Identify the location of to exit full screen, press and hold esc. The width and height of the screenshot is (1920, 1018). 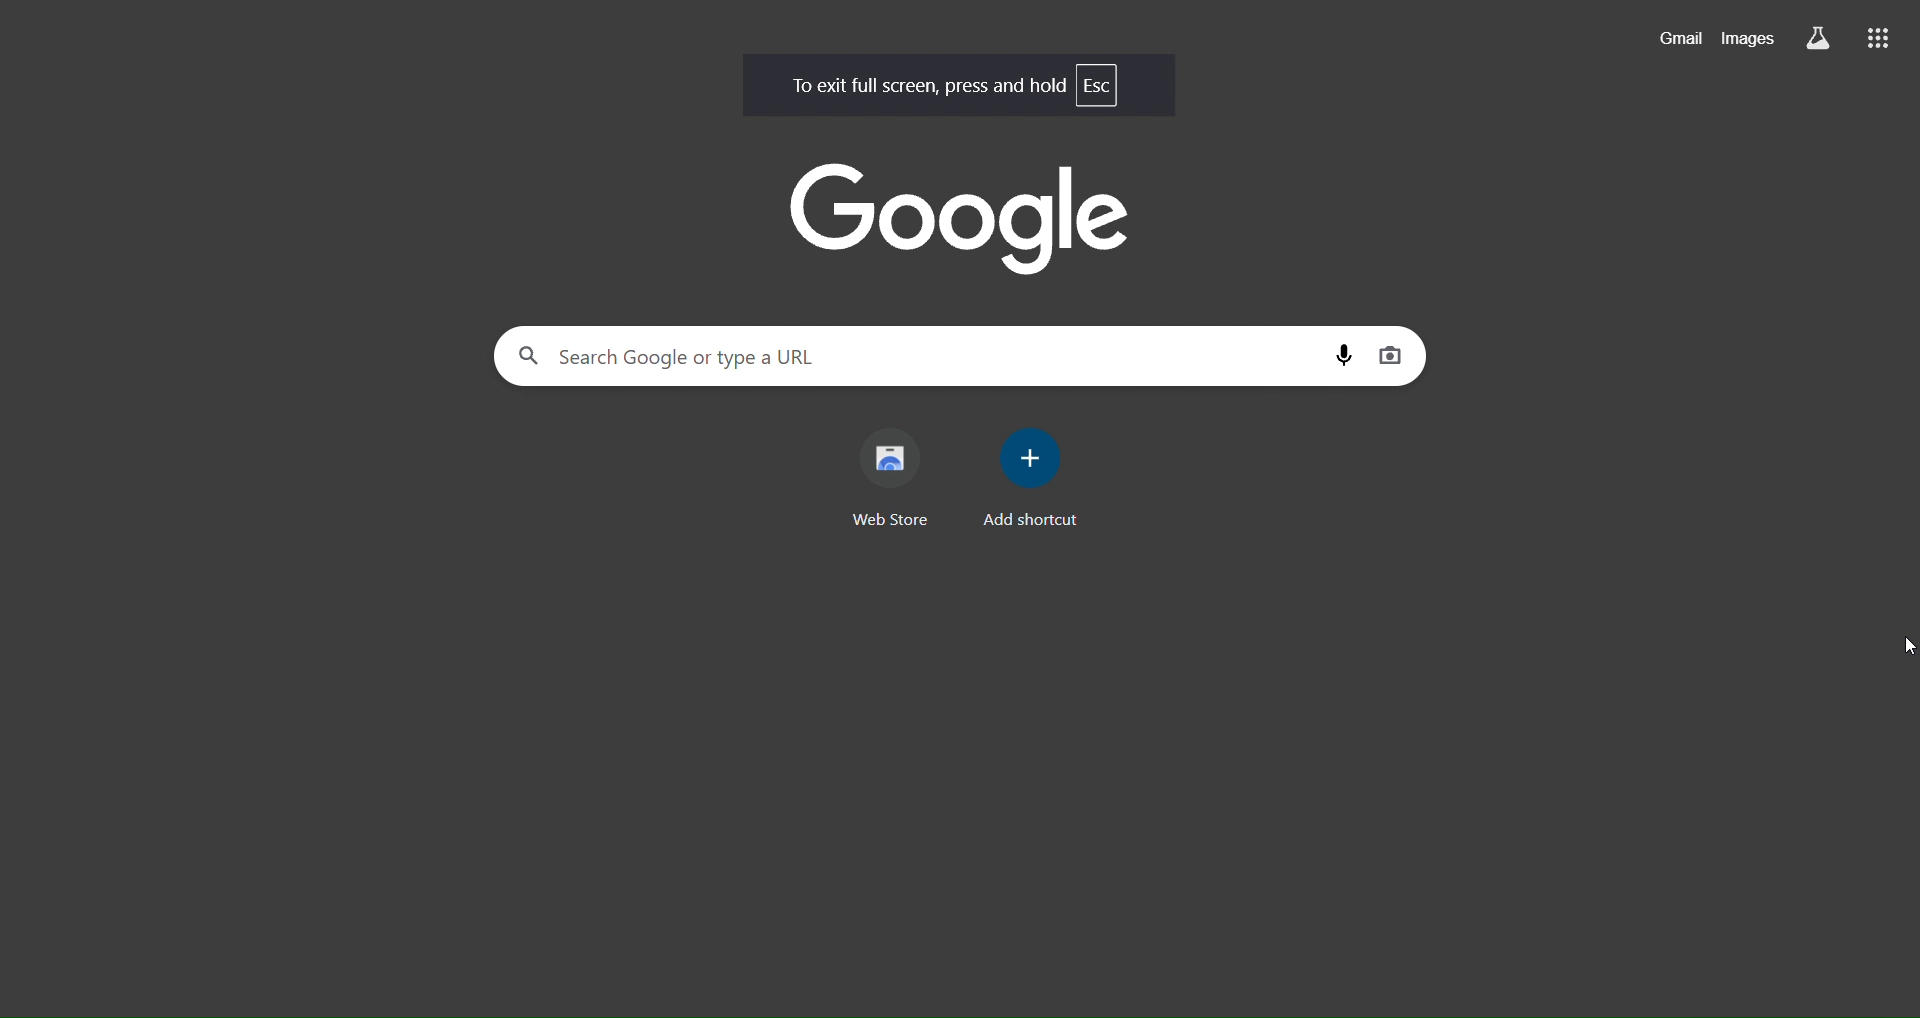
(954, 84).